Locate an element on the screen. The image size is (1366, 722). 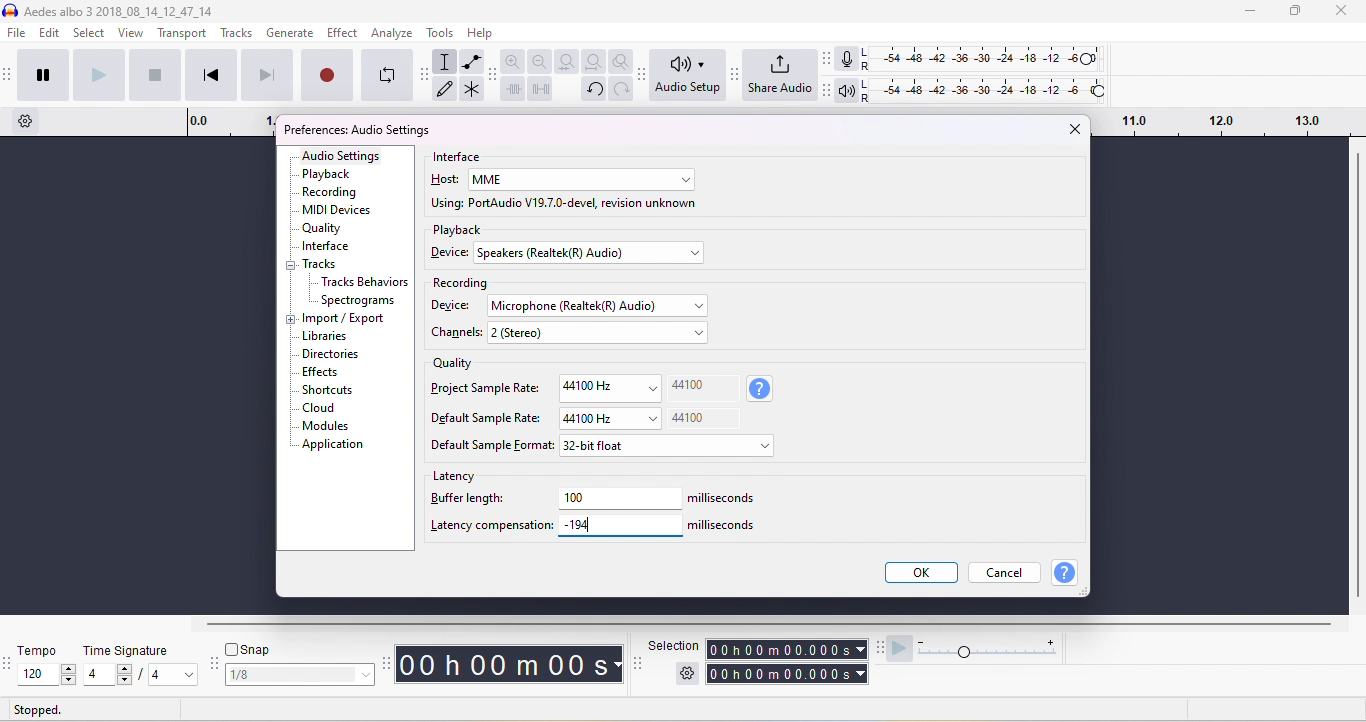
expand is located at coordinates (290, 320).